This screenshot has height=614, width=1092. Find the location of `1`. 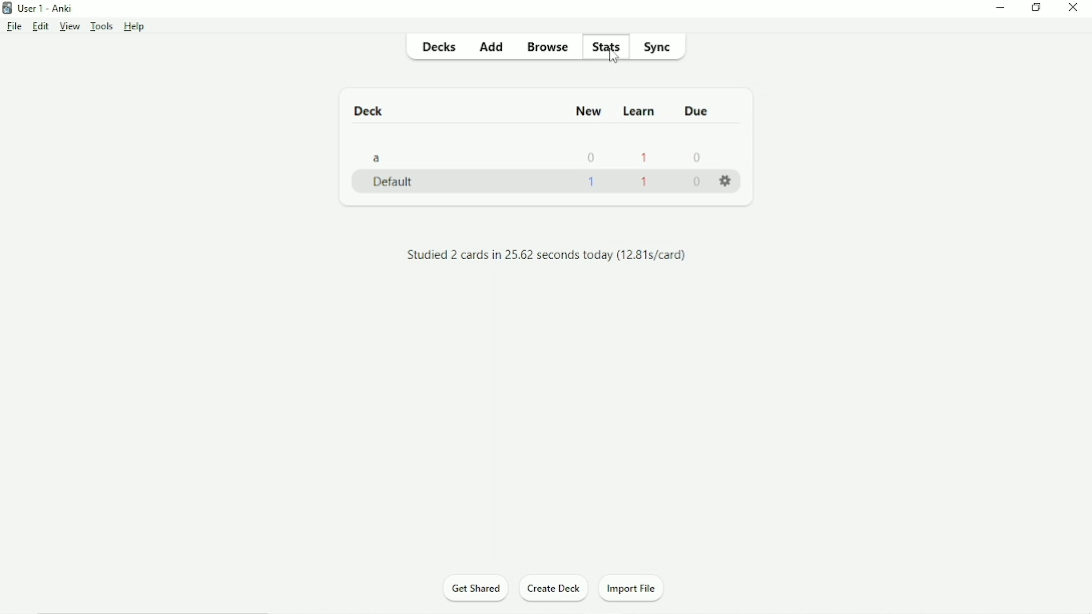

1 is located at coordinates (644, 182).